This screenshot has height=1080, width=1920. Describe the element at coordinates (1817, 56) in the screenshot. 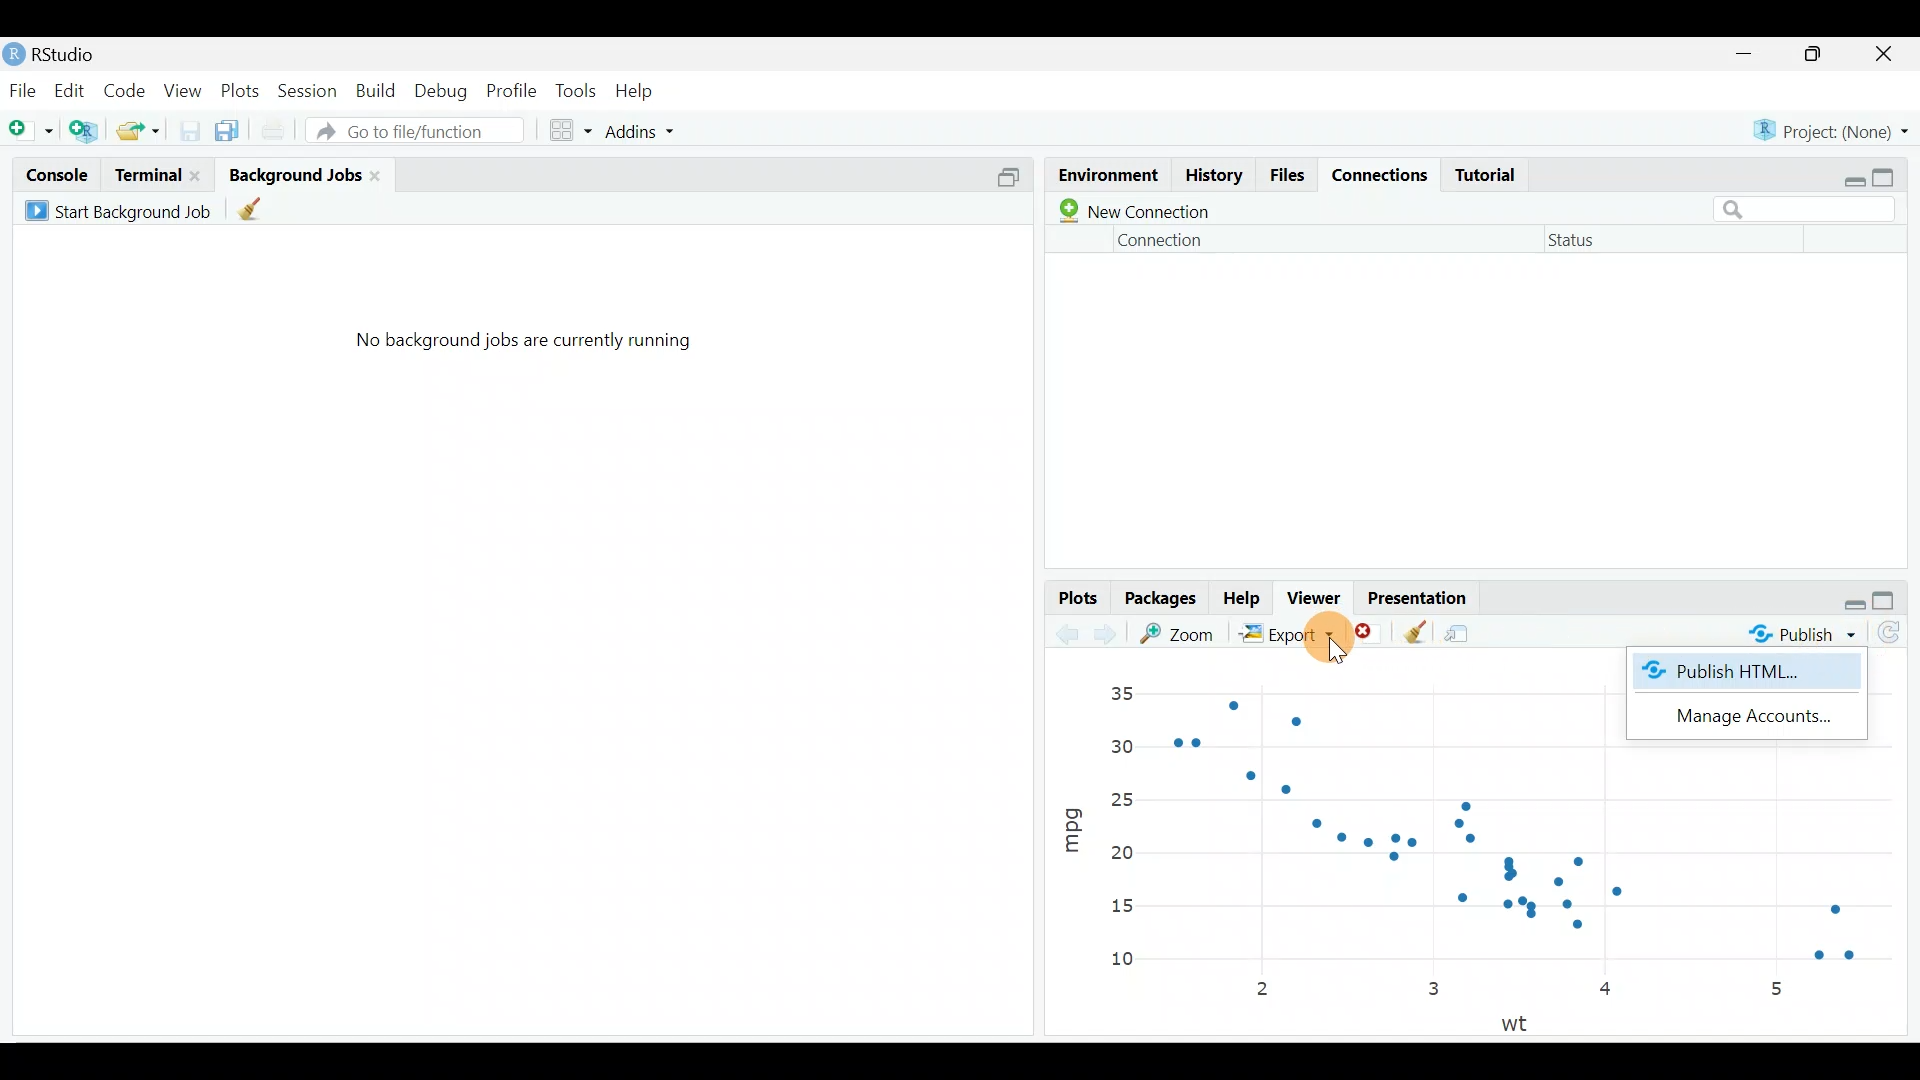

I see `Maximize` at that location.